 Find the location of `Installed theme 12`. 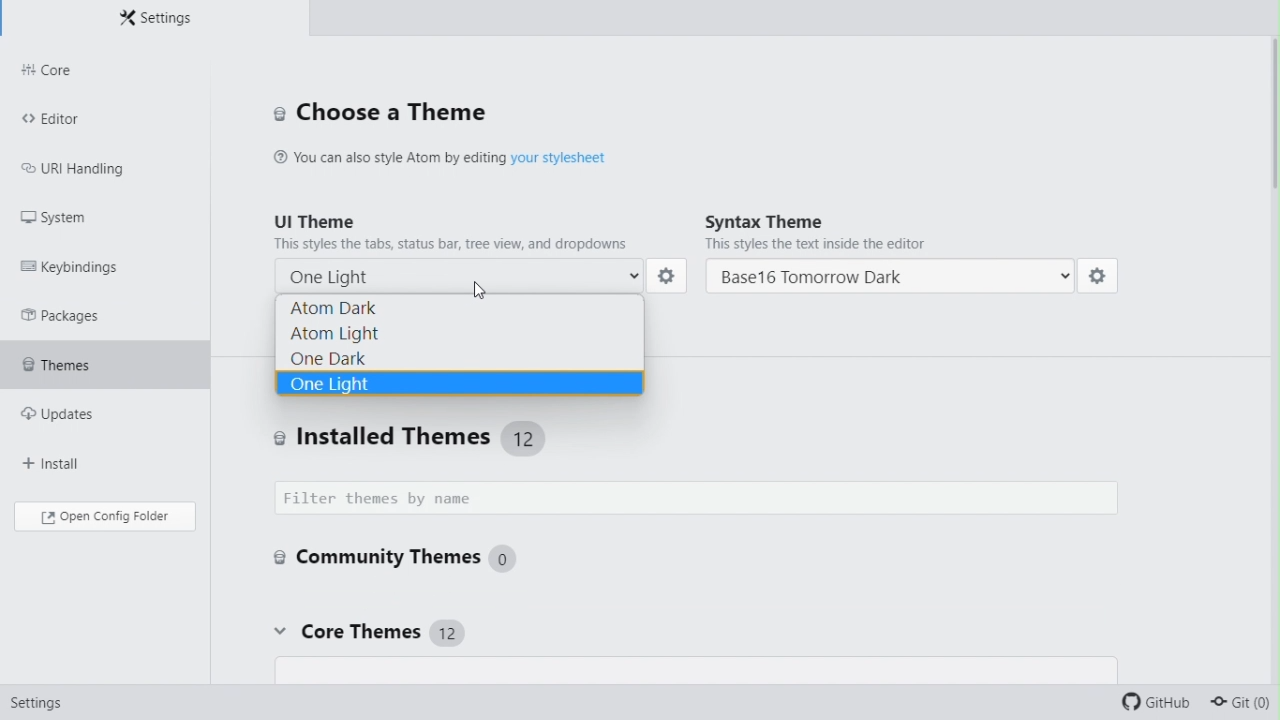

Installed theme 12 is located at coordinates (422, 437).